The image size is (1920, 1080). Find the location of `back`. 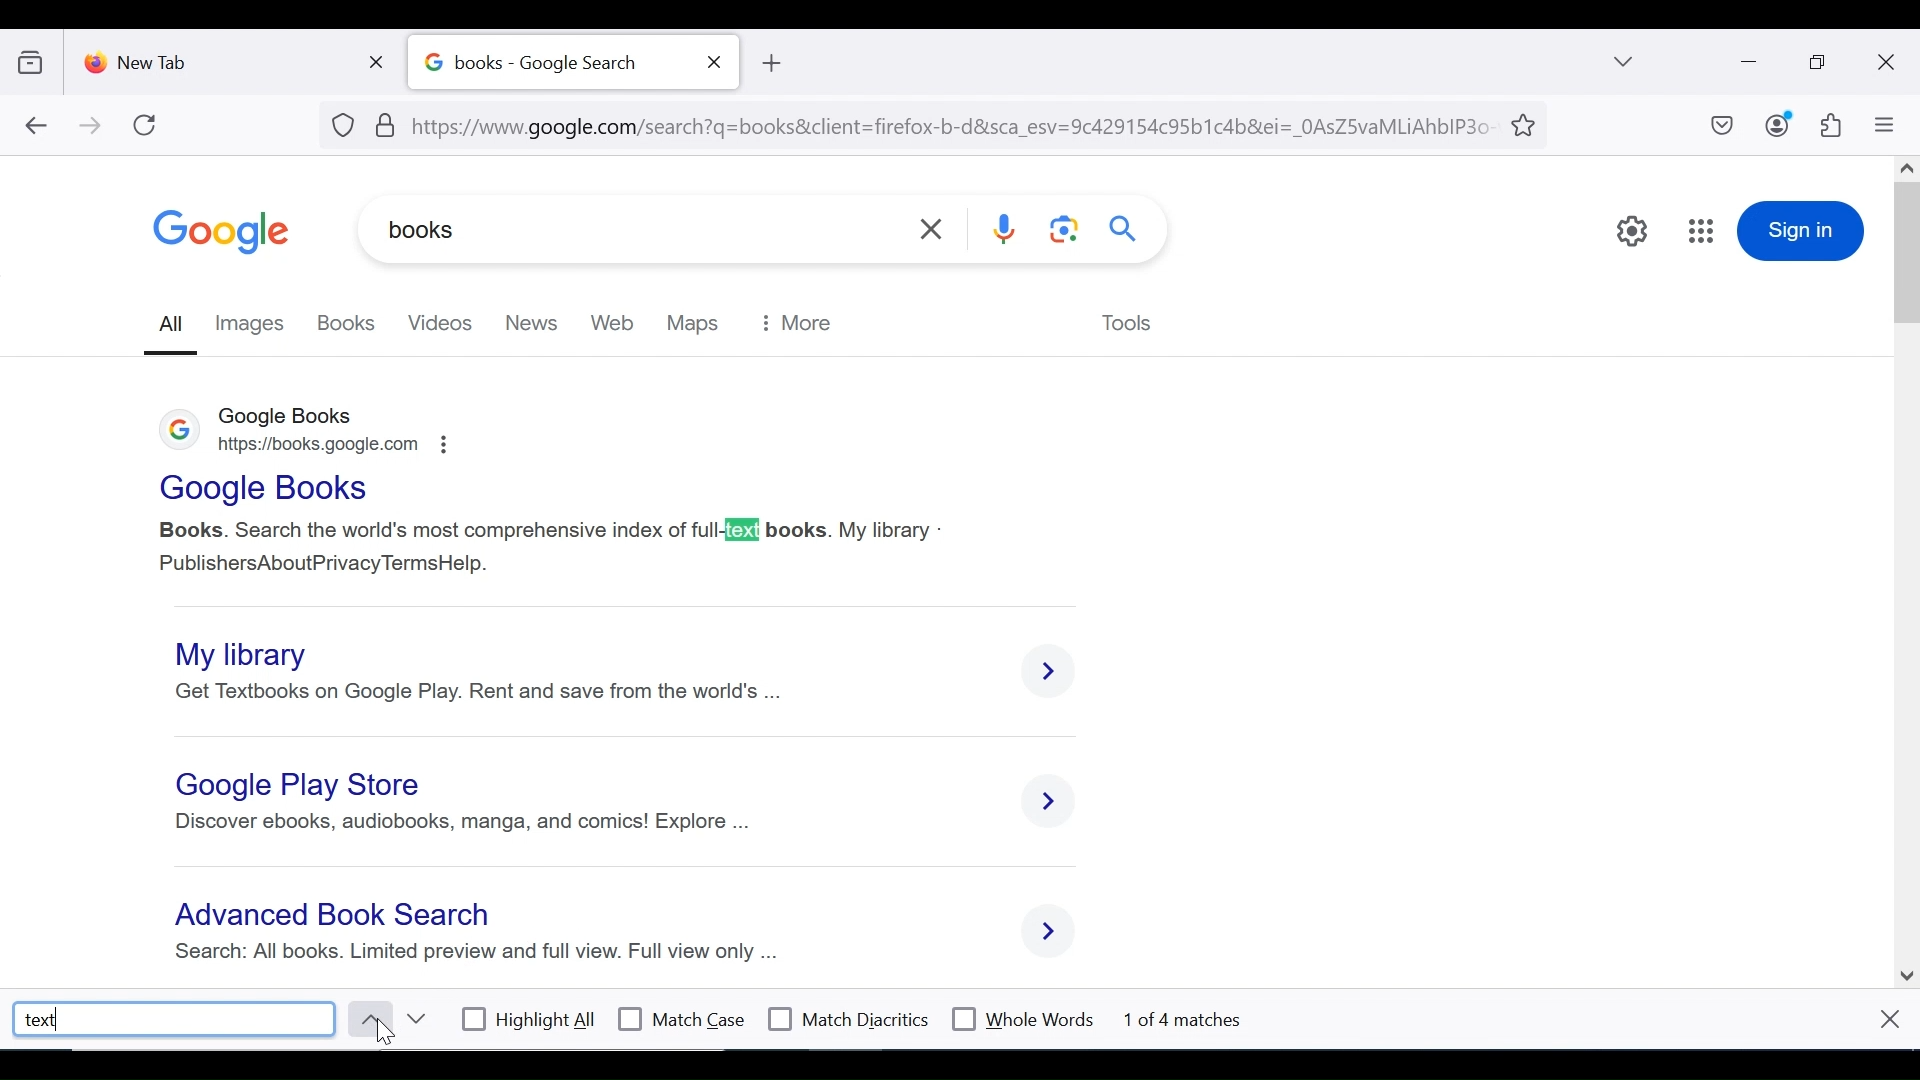

back is located at coordinates (35, 127).